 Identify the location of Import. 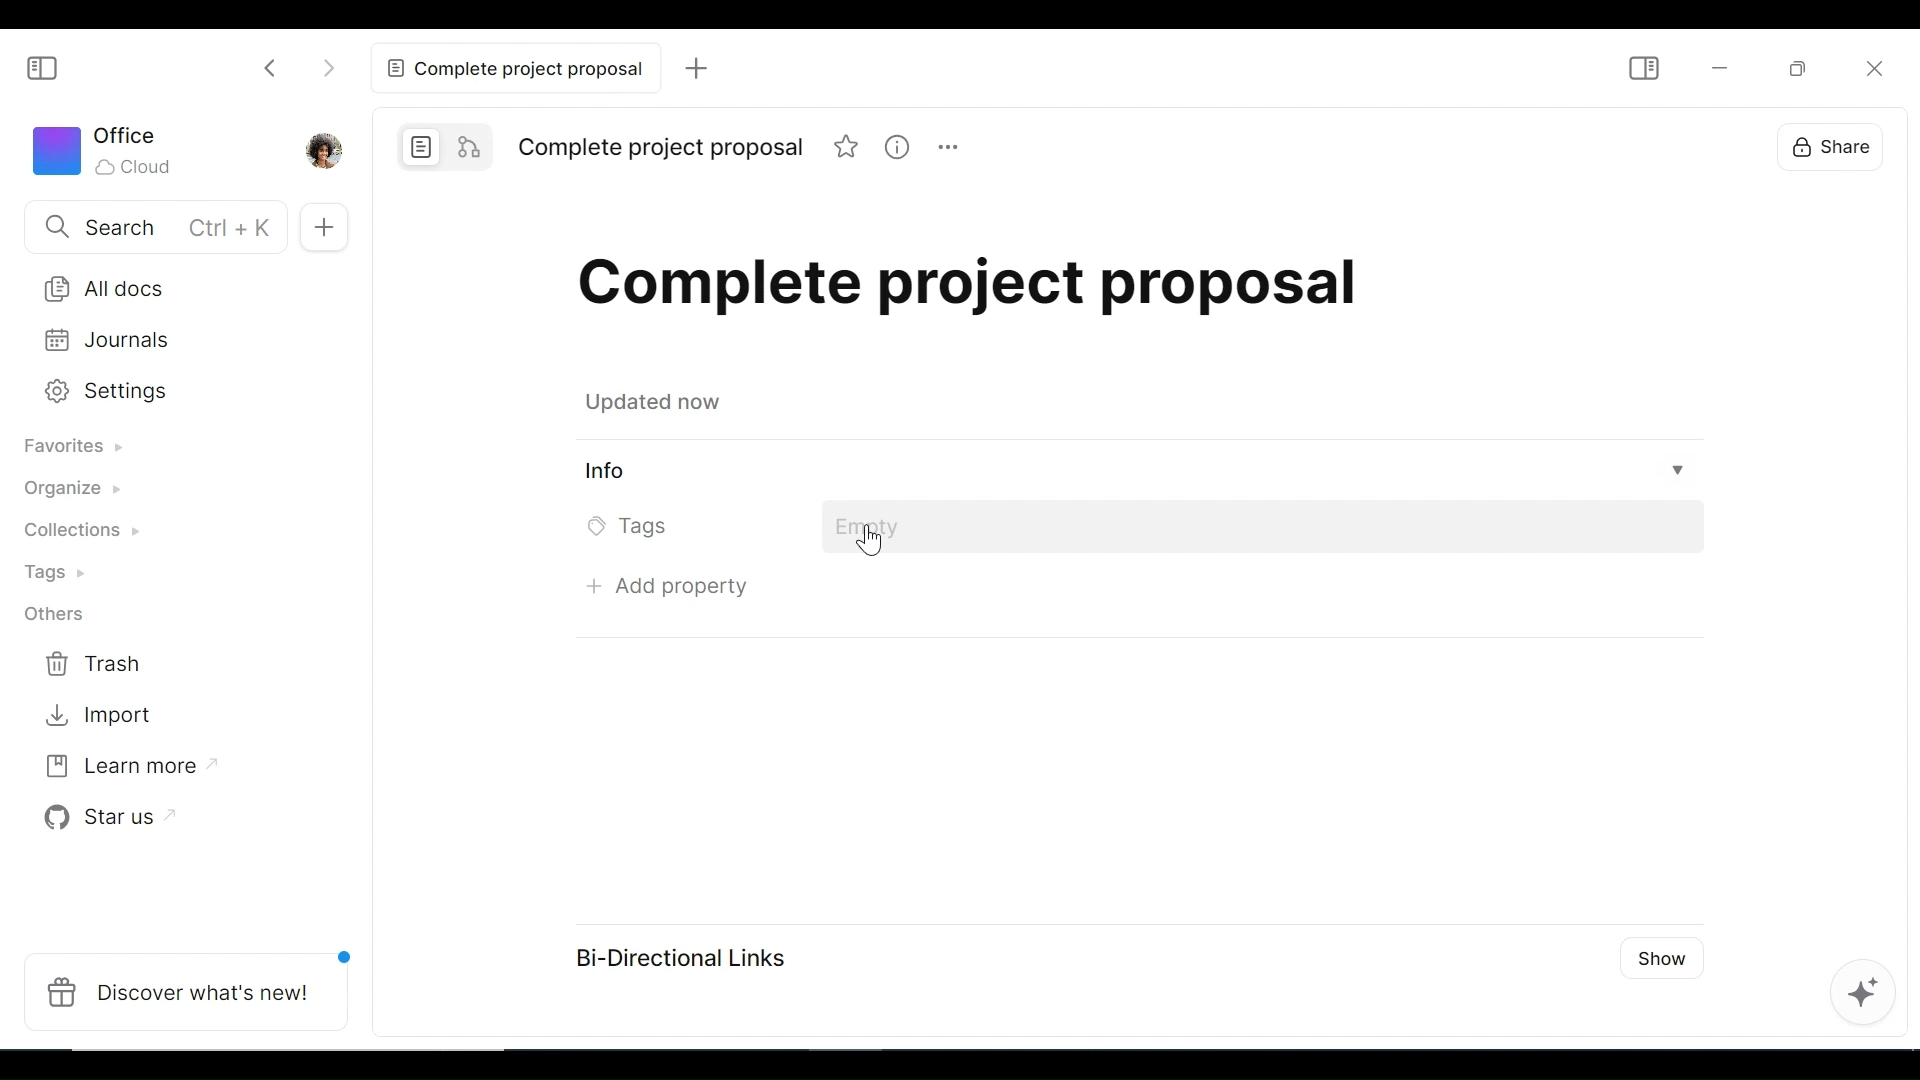
(95, 717).